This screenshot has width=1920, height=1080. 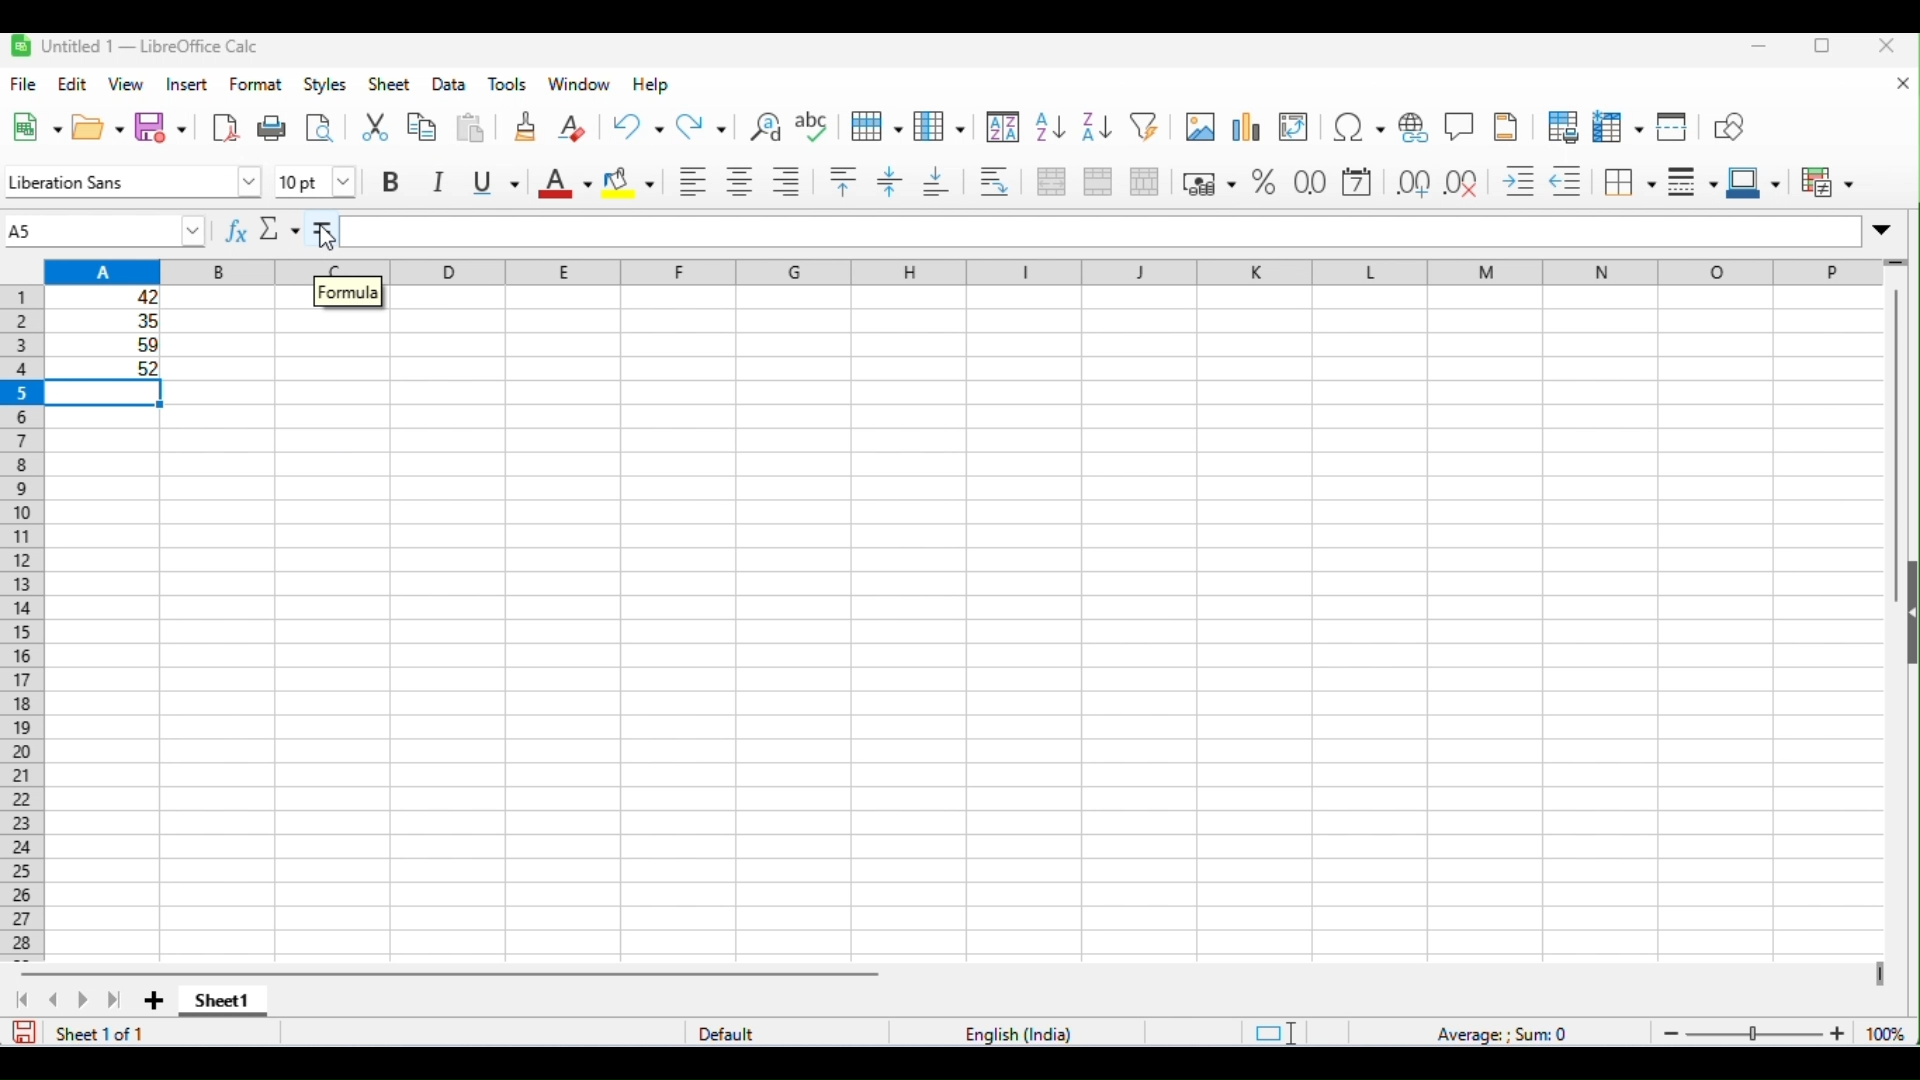 I want to click on next sheet, so click(x=84, y=1000).